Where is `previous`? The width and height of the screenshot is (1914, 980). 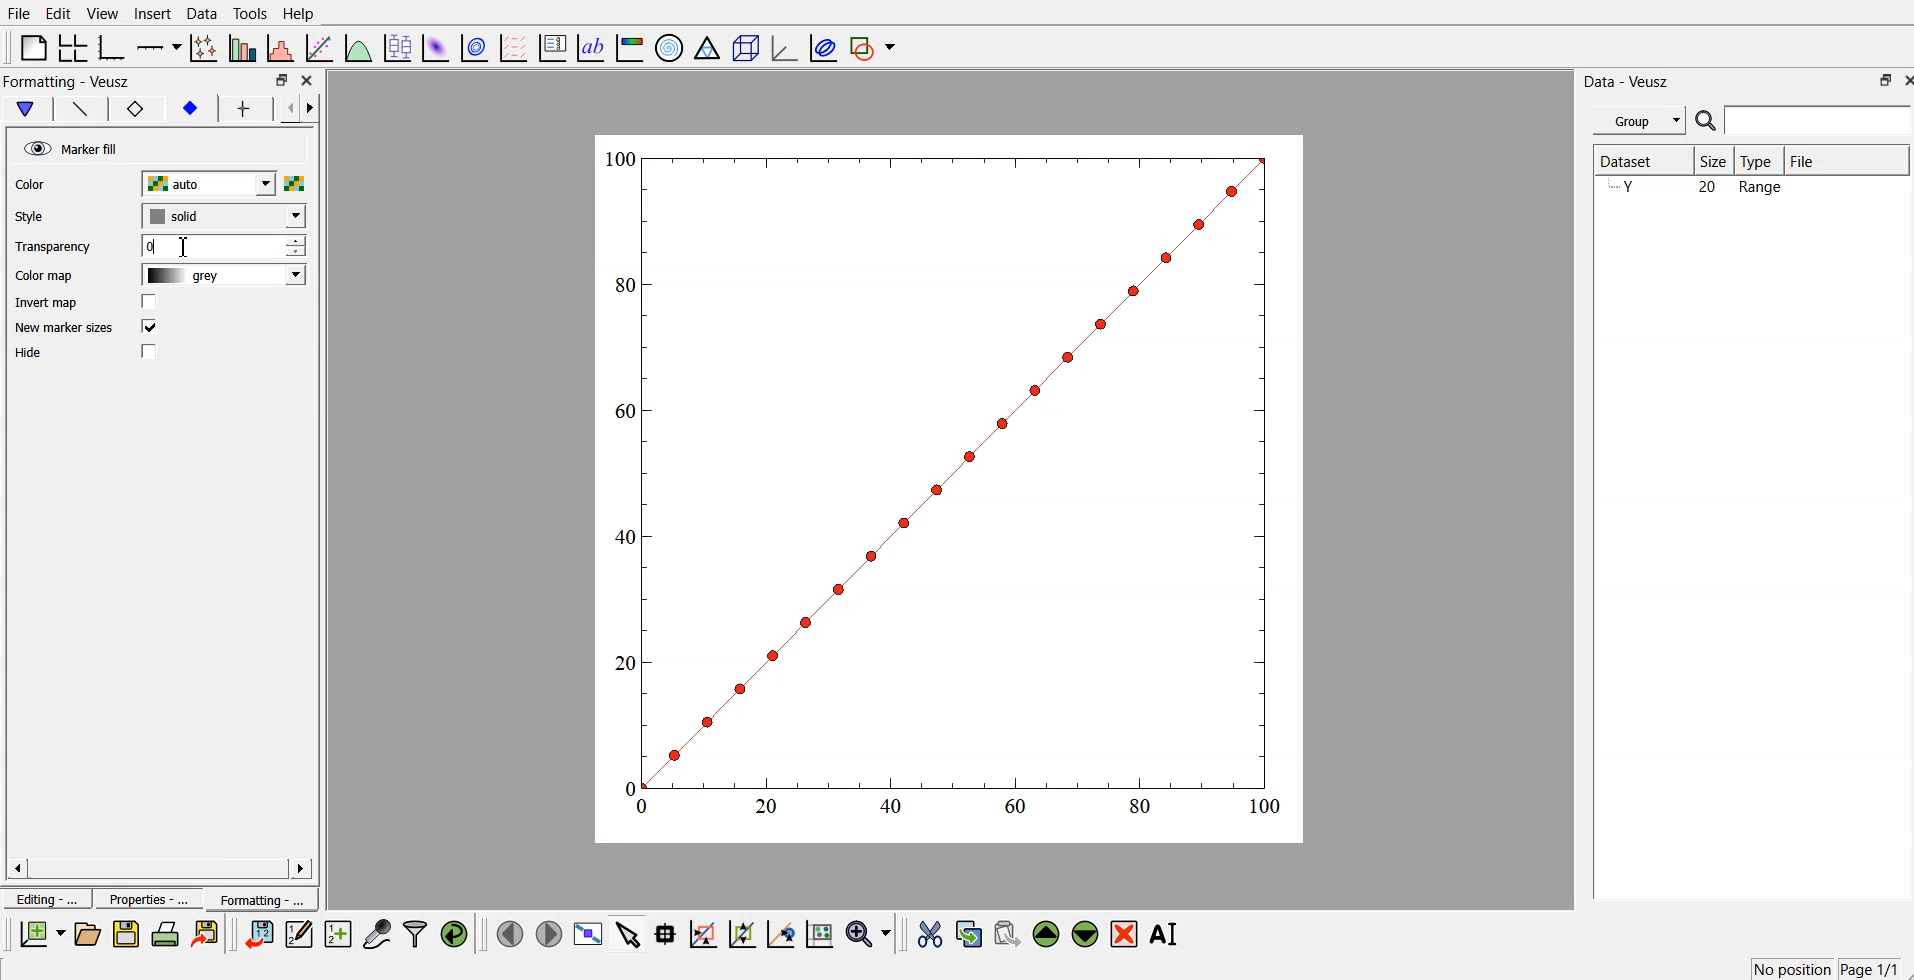 previous is located at coordinates (282, 111).